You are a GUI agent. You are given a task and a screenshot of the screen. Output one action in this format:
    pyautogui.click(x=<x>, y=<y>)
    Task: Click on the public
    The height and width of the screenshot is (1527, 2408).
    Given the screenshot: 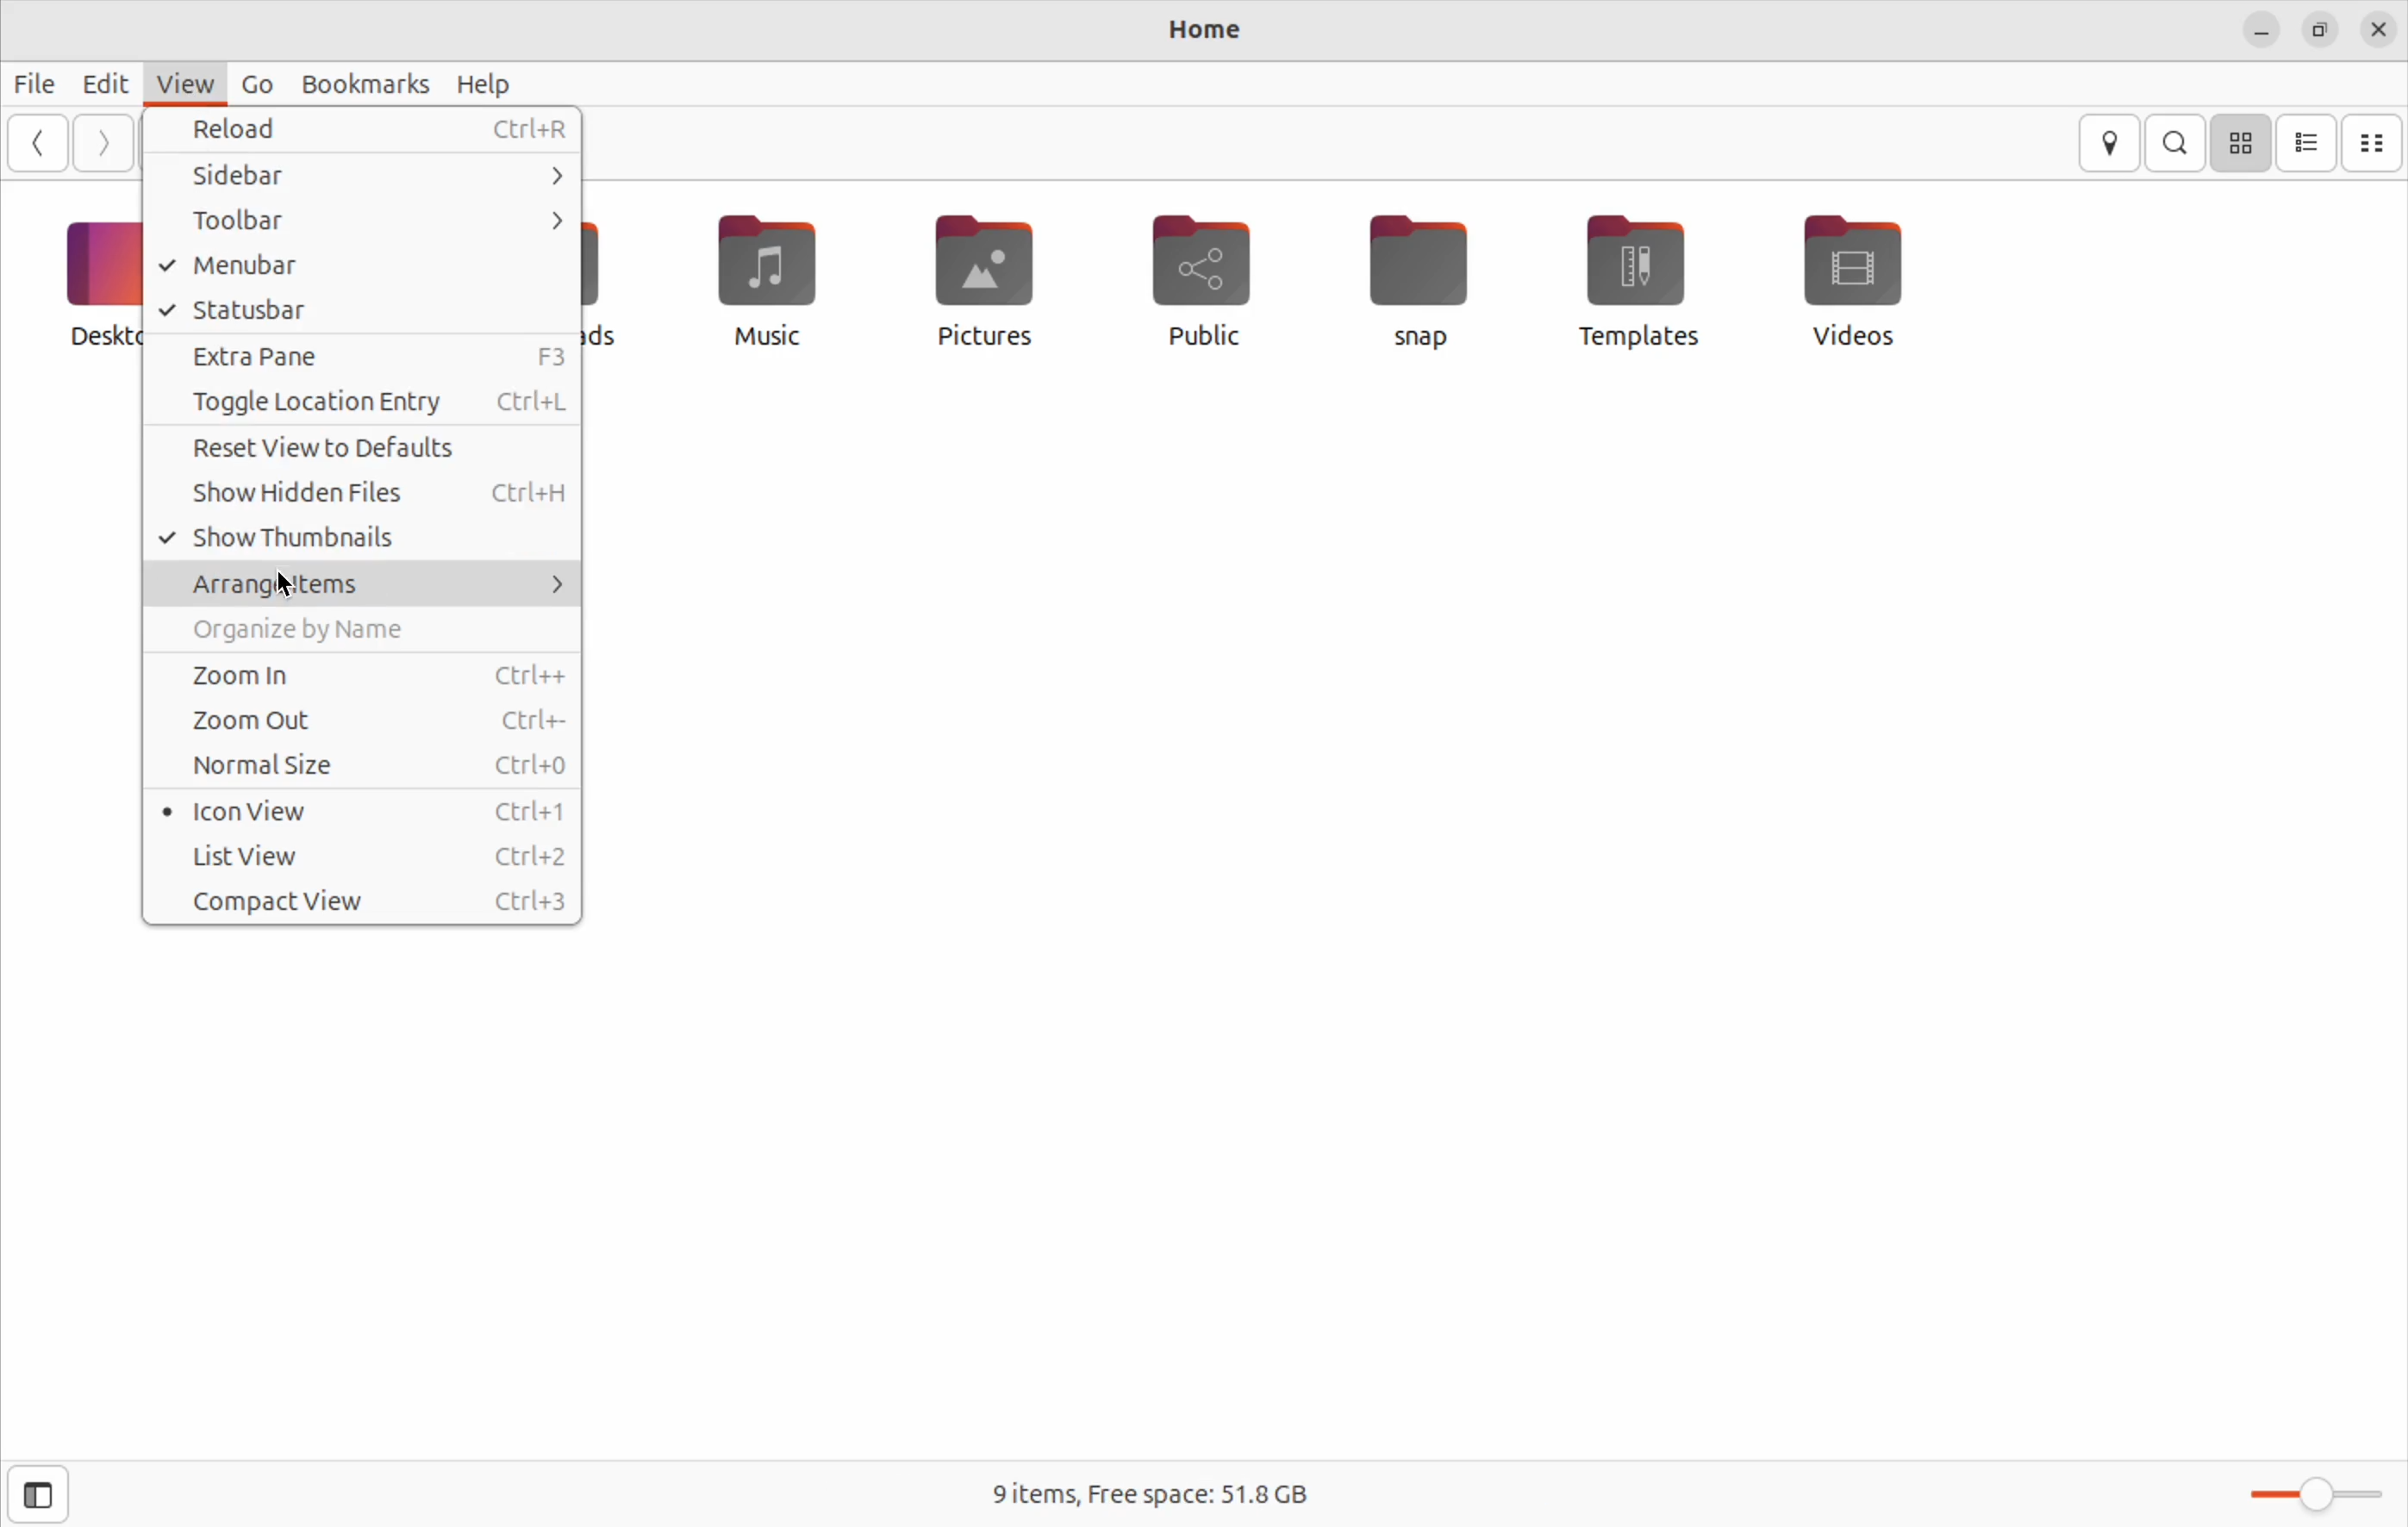 What is the action you would take?
    pyautogui.click(x=1202, y=280)
    